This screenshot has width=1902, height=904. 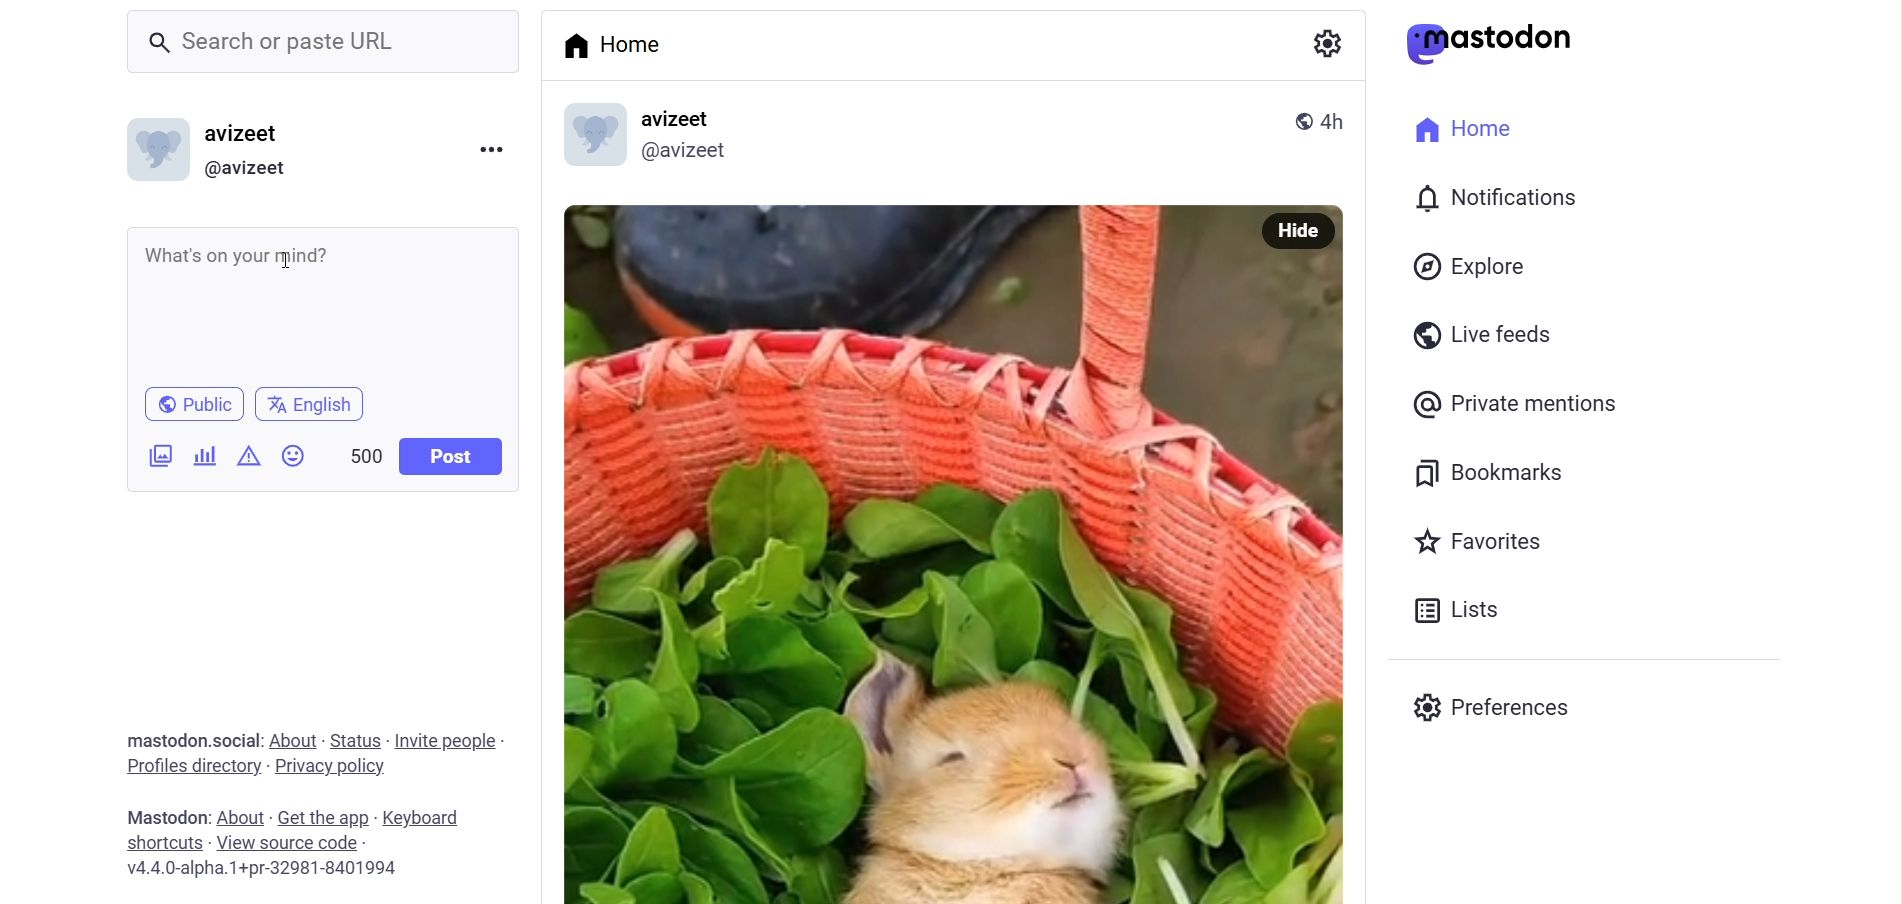 I want to click on v4.4.0-alpha.1+pr-32981-8401994, so click(x=250, y=867).